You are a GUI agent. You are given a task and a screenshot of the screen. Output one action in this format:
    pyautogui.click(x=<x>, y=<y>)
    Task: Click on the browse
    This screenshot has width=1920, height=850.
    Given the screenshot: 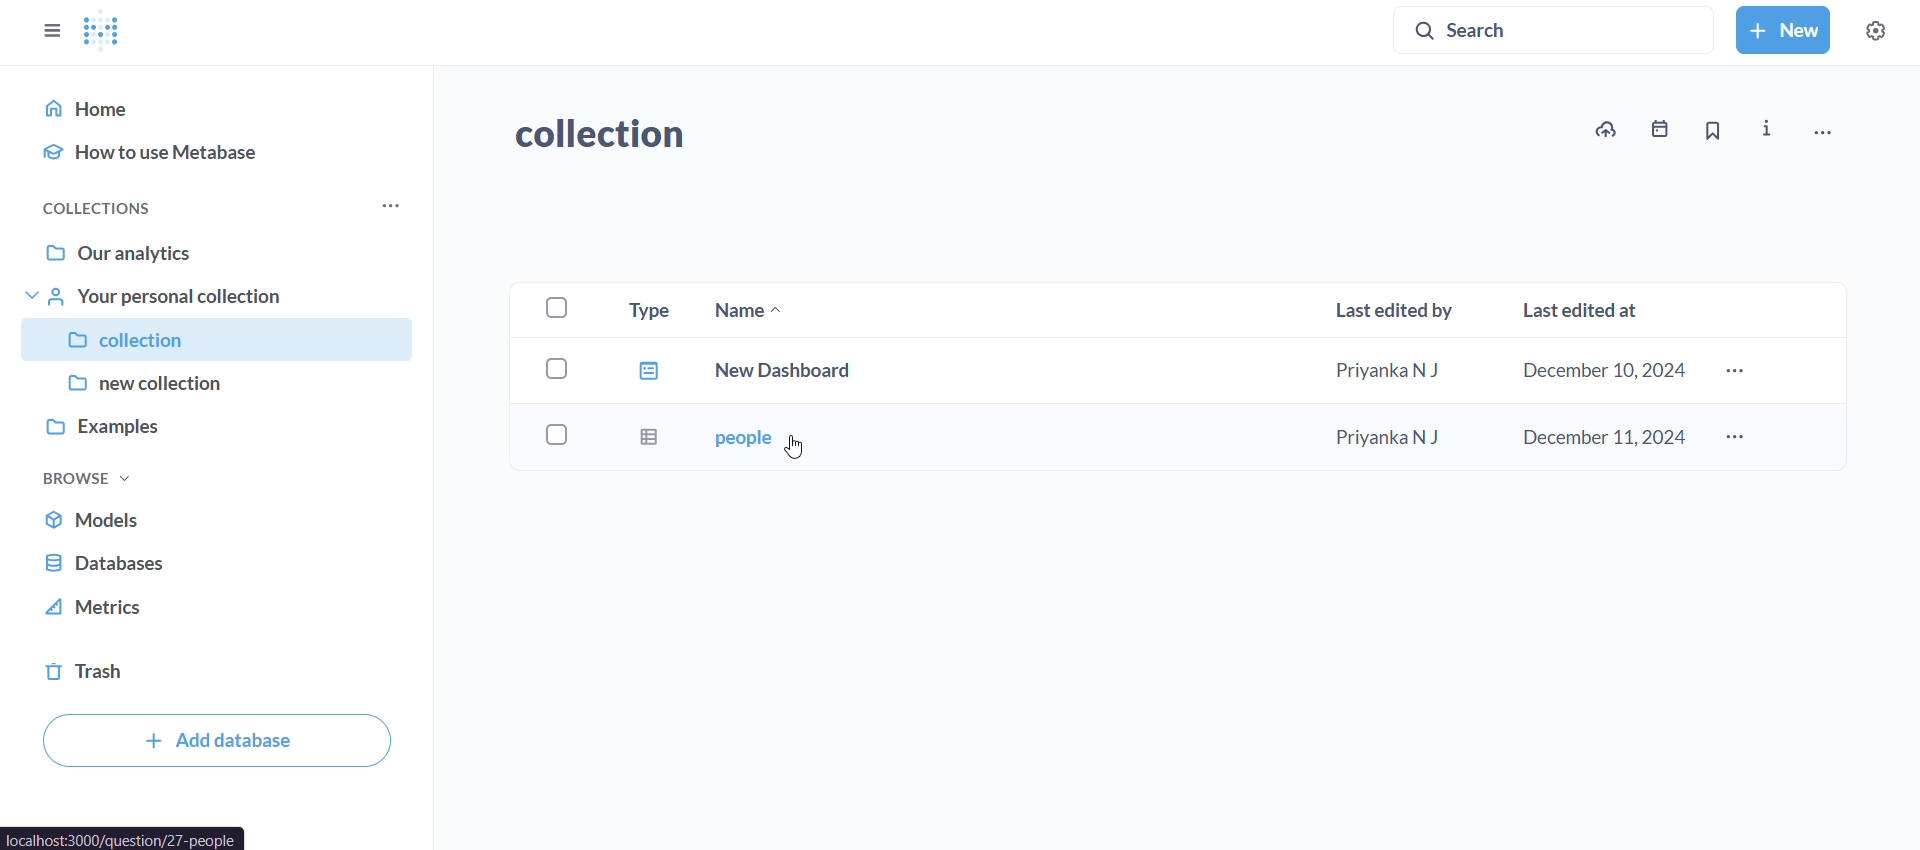 What is the action you would take?
    pyautogui.click(x=91, y=479)
    